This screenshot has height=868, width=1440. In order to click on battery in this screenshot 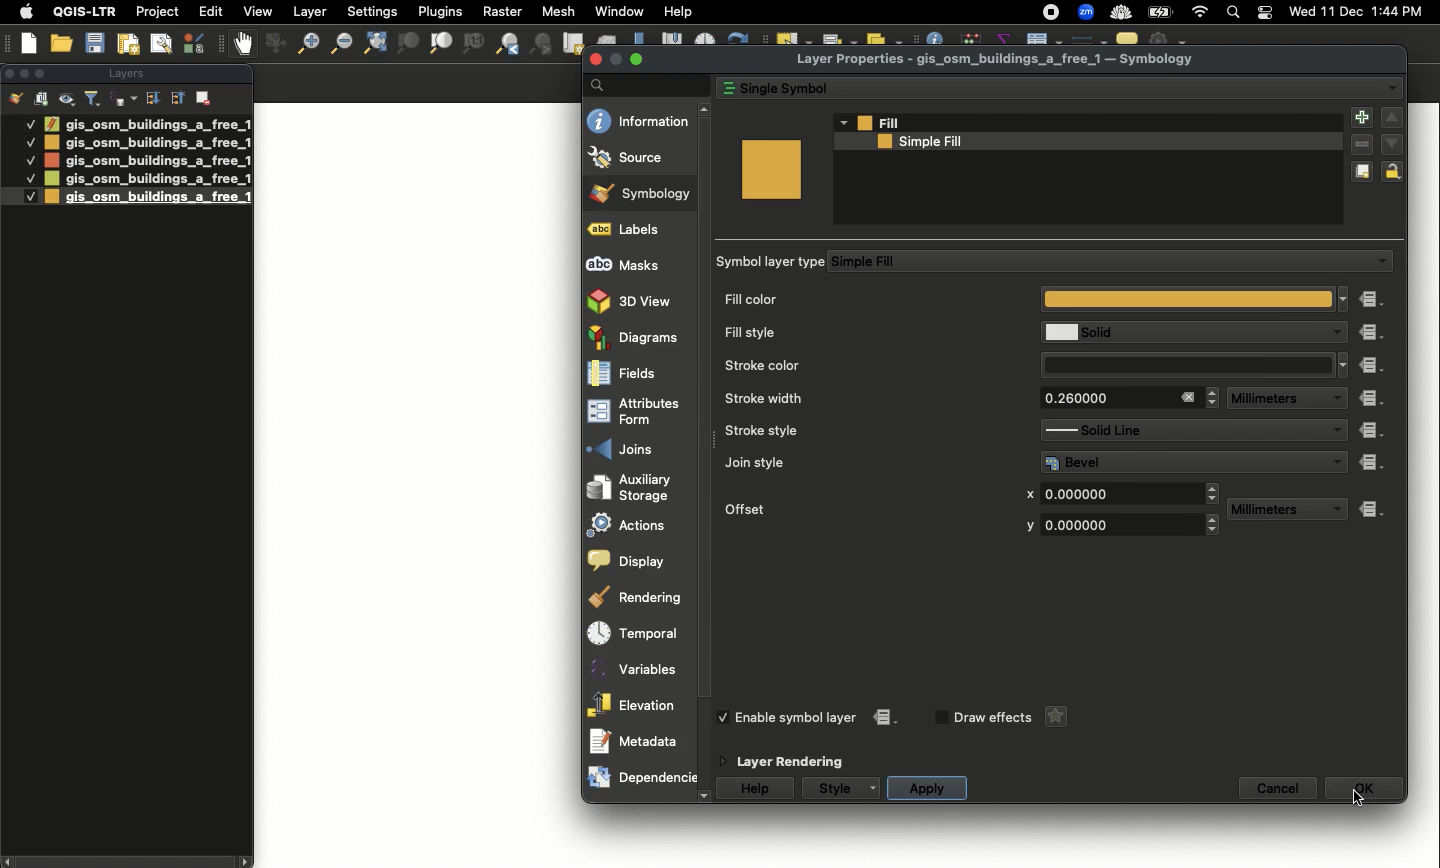, I will do `click(1164, 11)`.